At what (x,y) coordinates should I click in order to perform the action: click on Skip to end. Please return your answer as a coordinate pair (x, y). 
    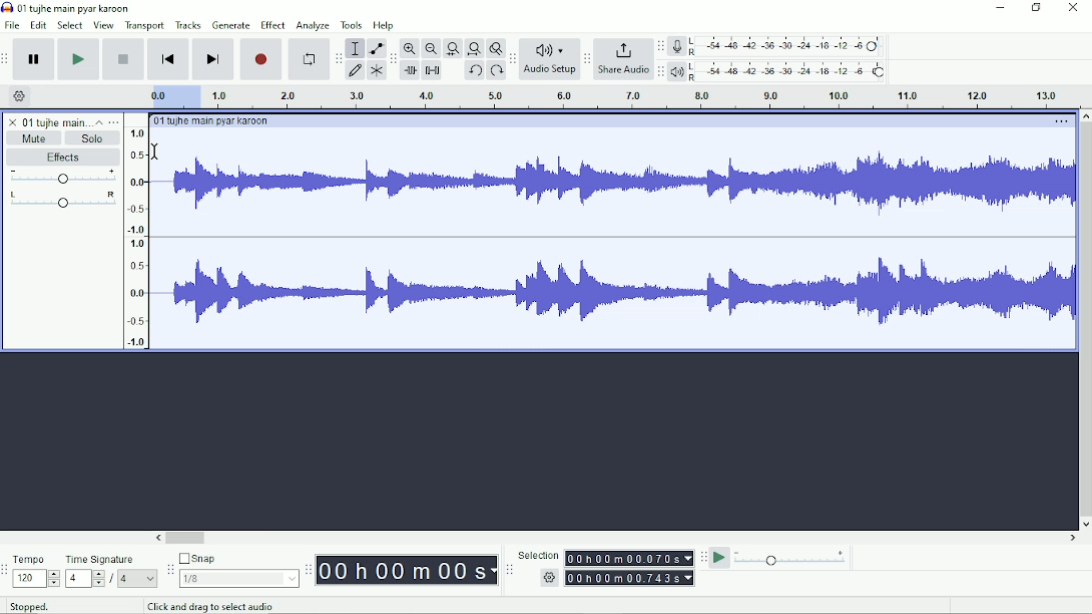
    Looking at the image, I should click on (213, 60).